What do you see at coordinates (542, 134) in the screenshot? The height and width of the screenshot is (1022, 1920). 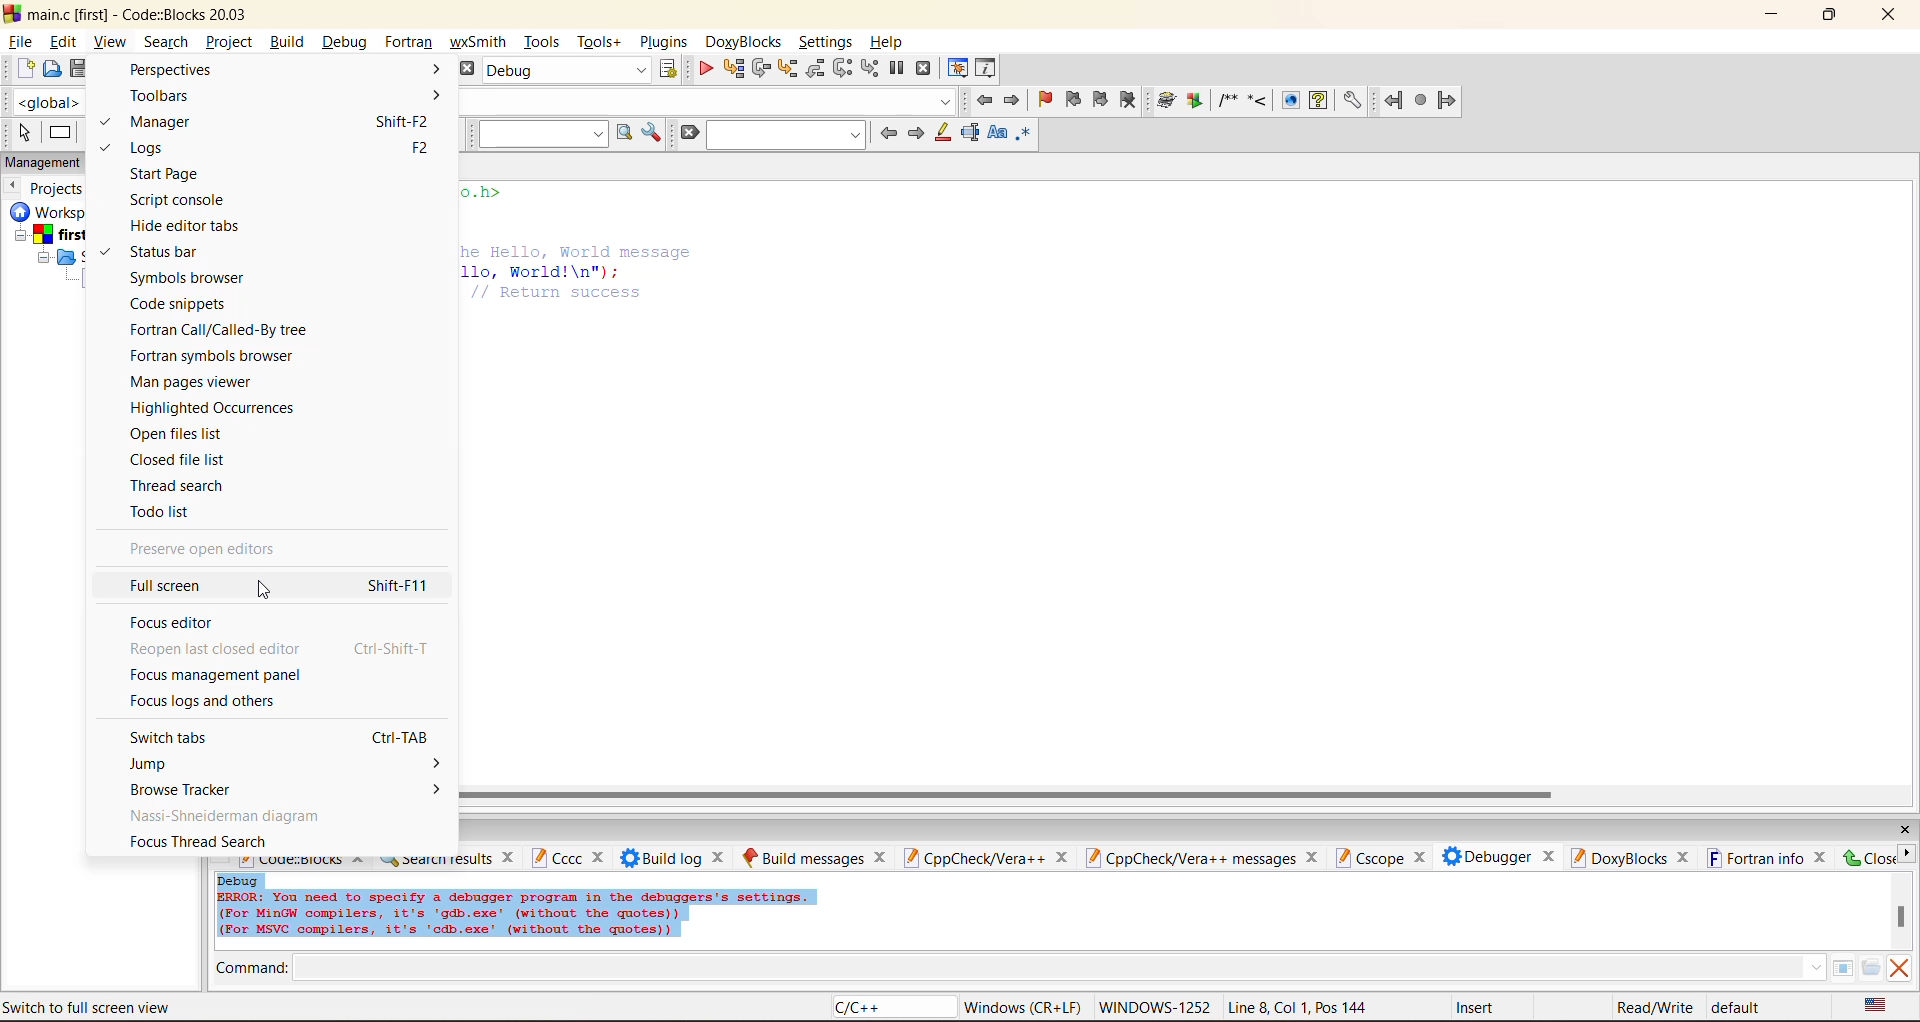 I see `text to search` at bounding box center [542, 134].